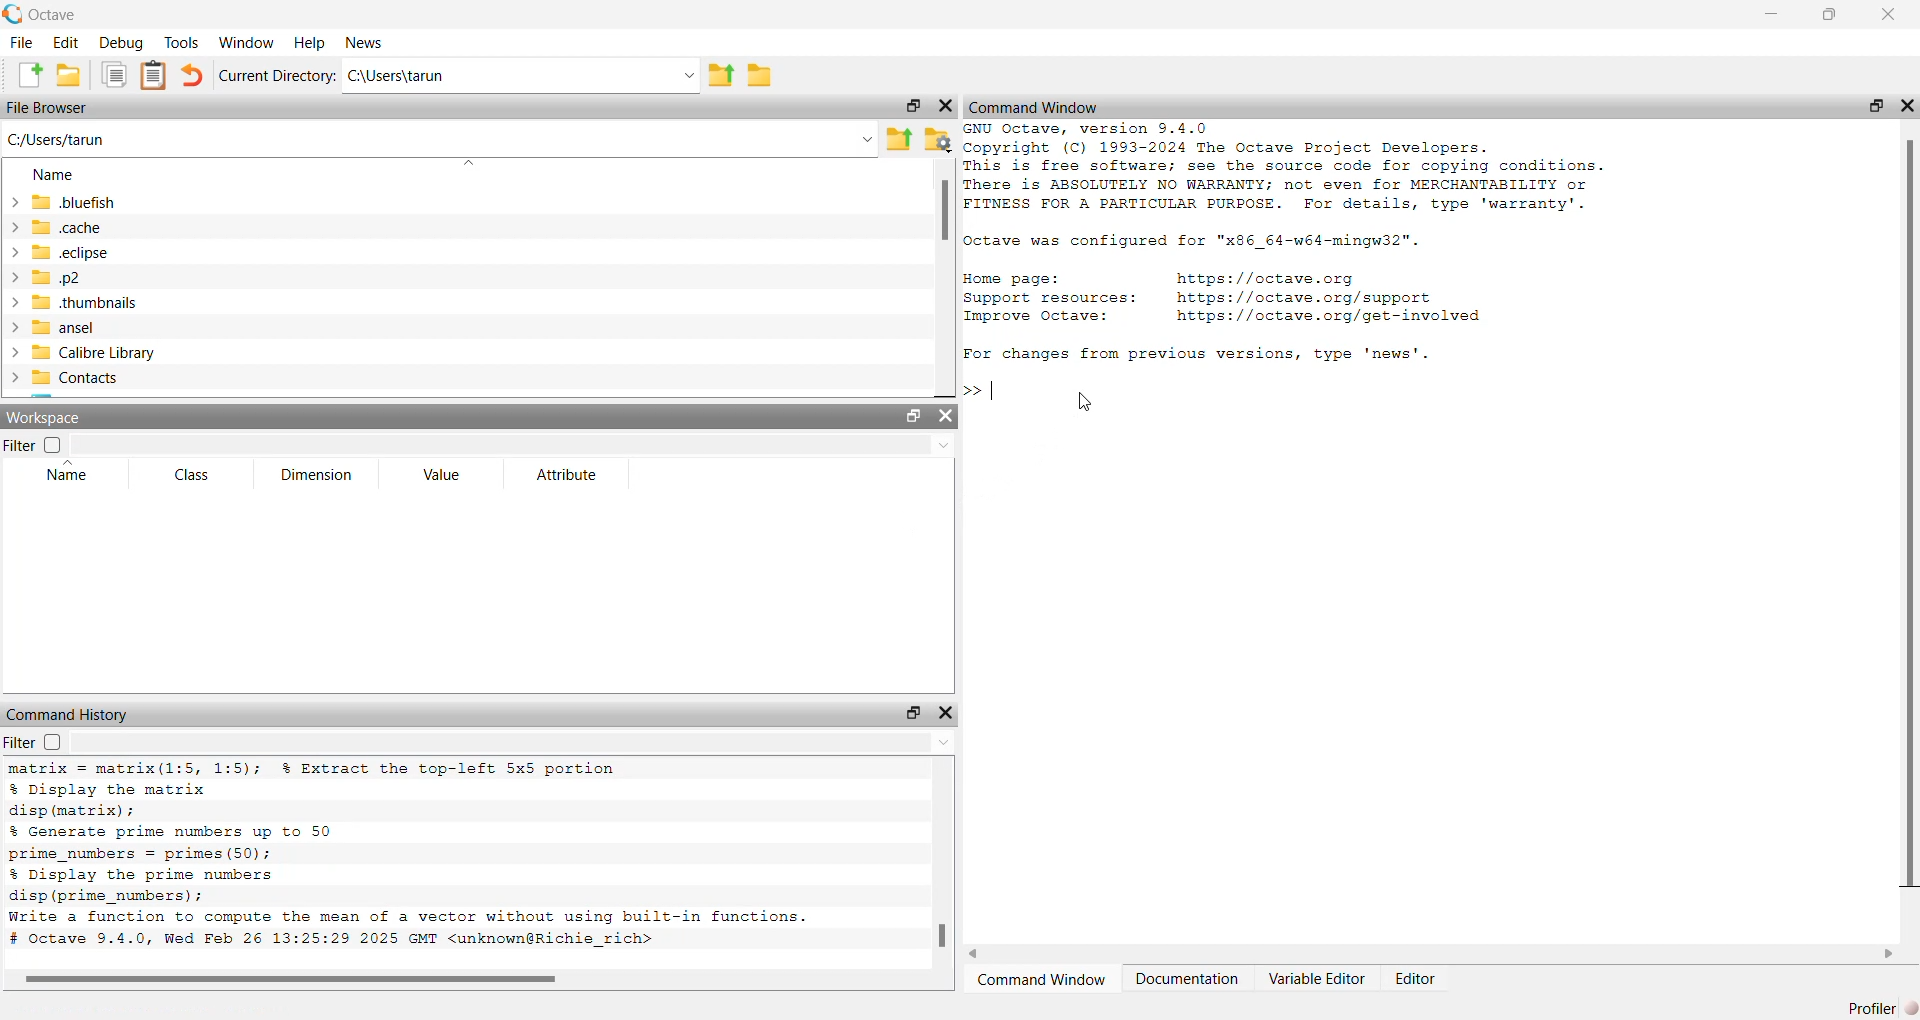  What do you see at coordinates (70, 471) in the screenshot?
I see `name` at bounding box center [70, 471].